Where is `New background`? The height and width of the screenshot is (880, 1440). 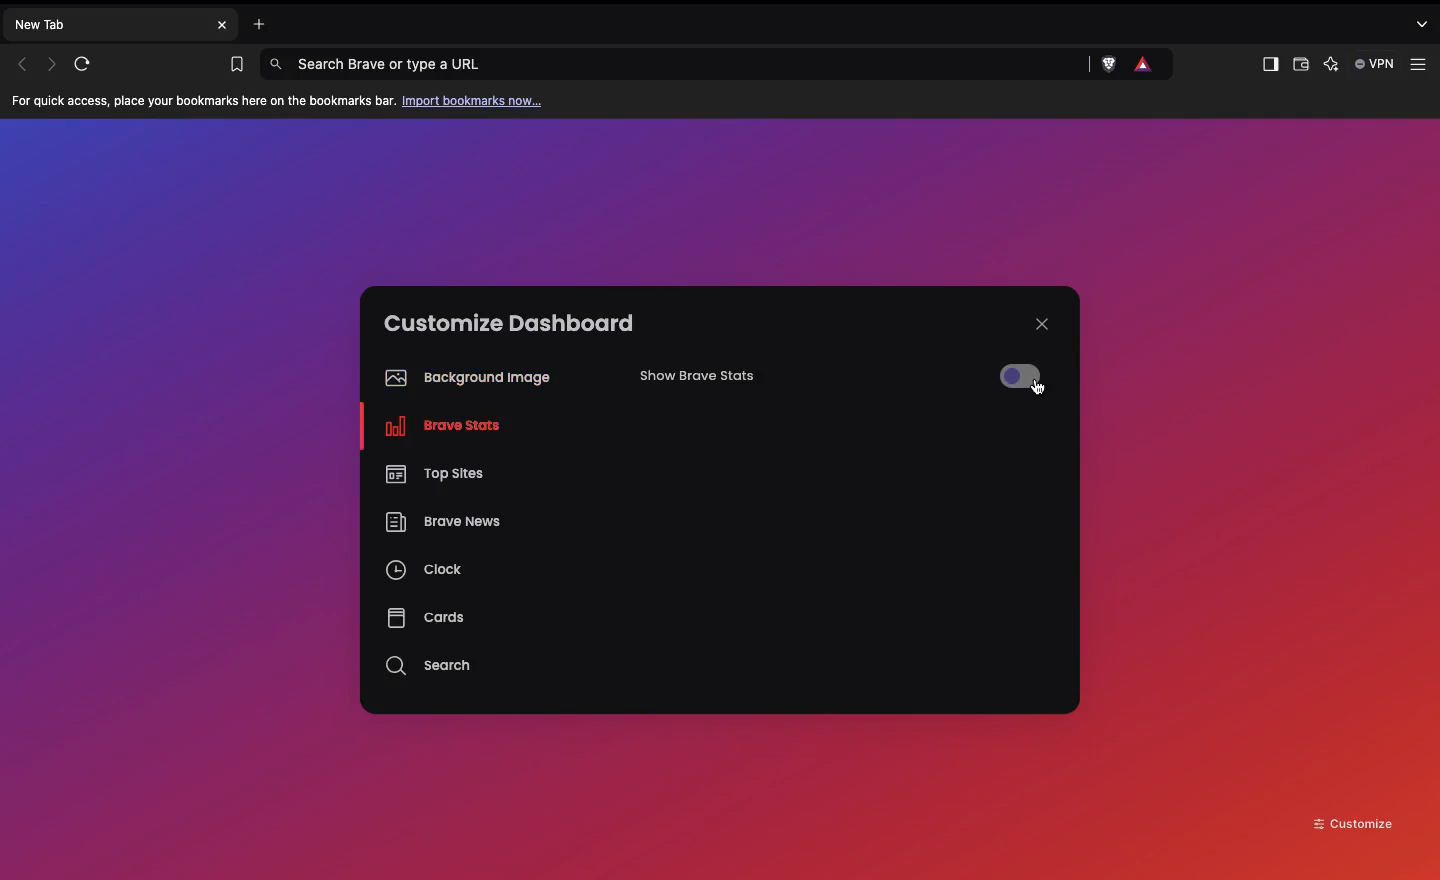
New background is located at coordinates (720, 200).